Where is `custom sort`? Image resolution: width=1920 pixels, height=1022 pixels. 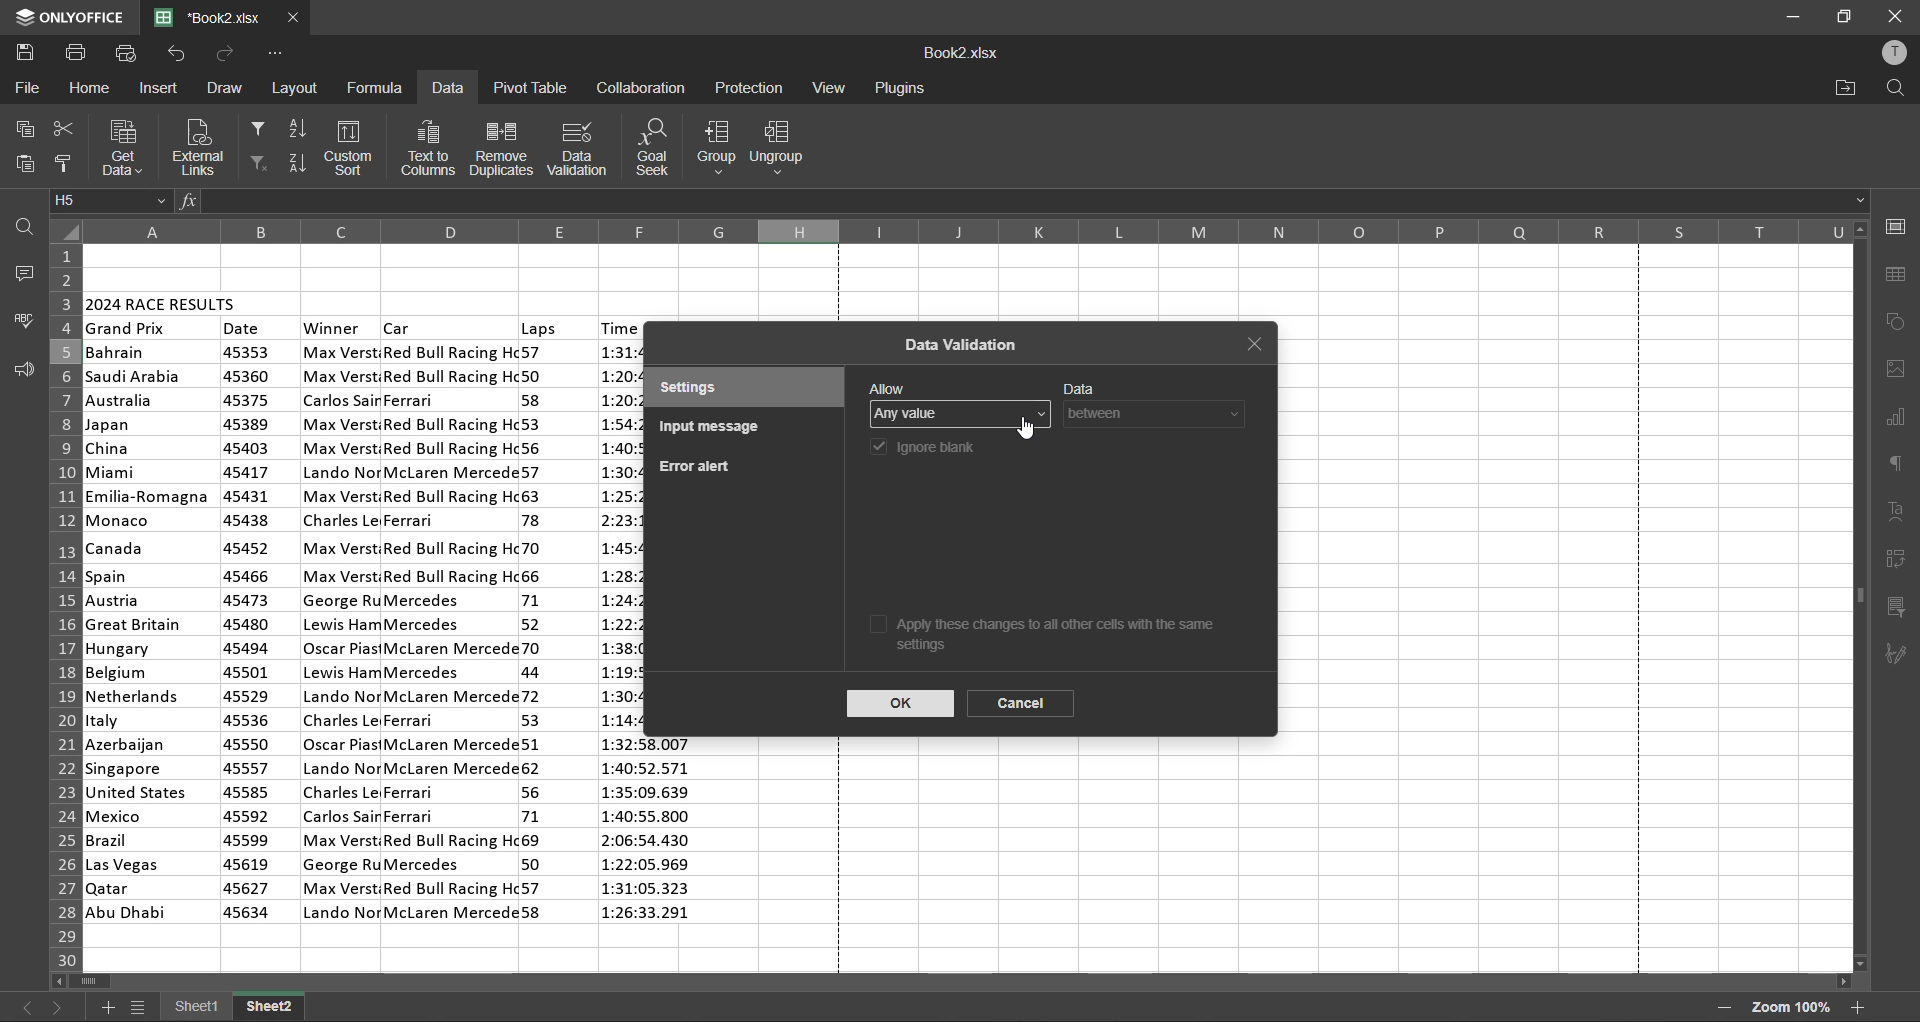
custom sort is located at coordinates (353, 148).